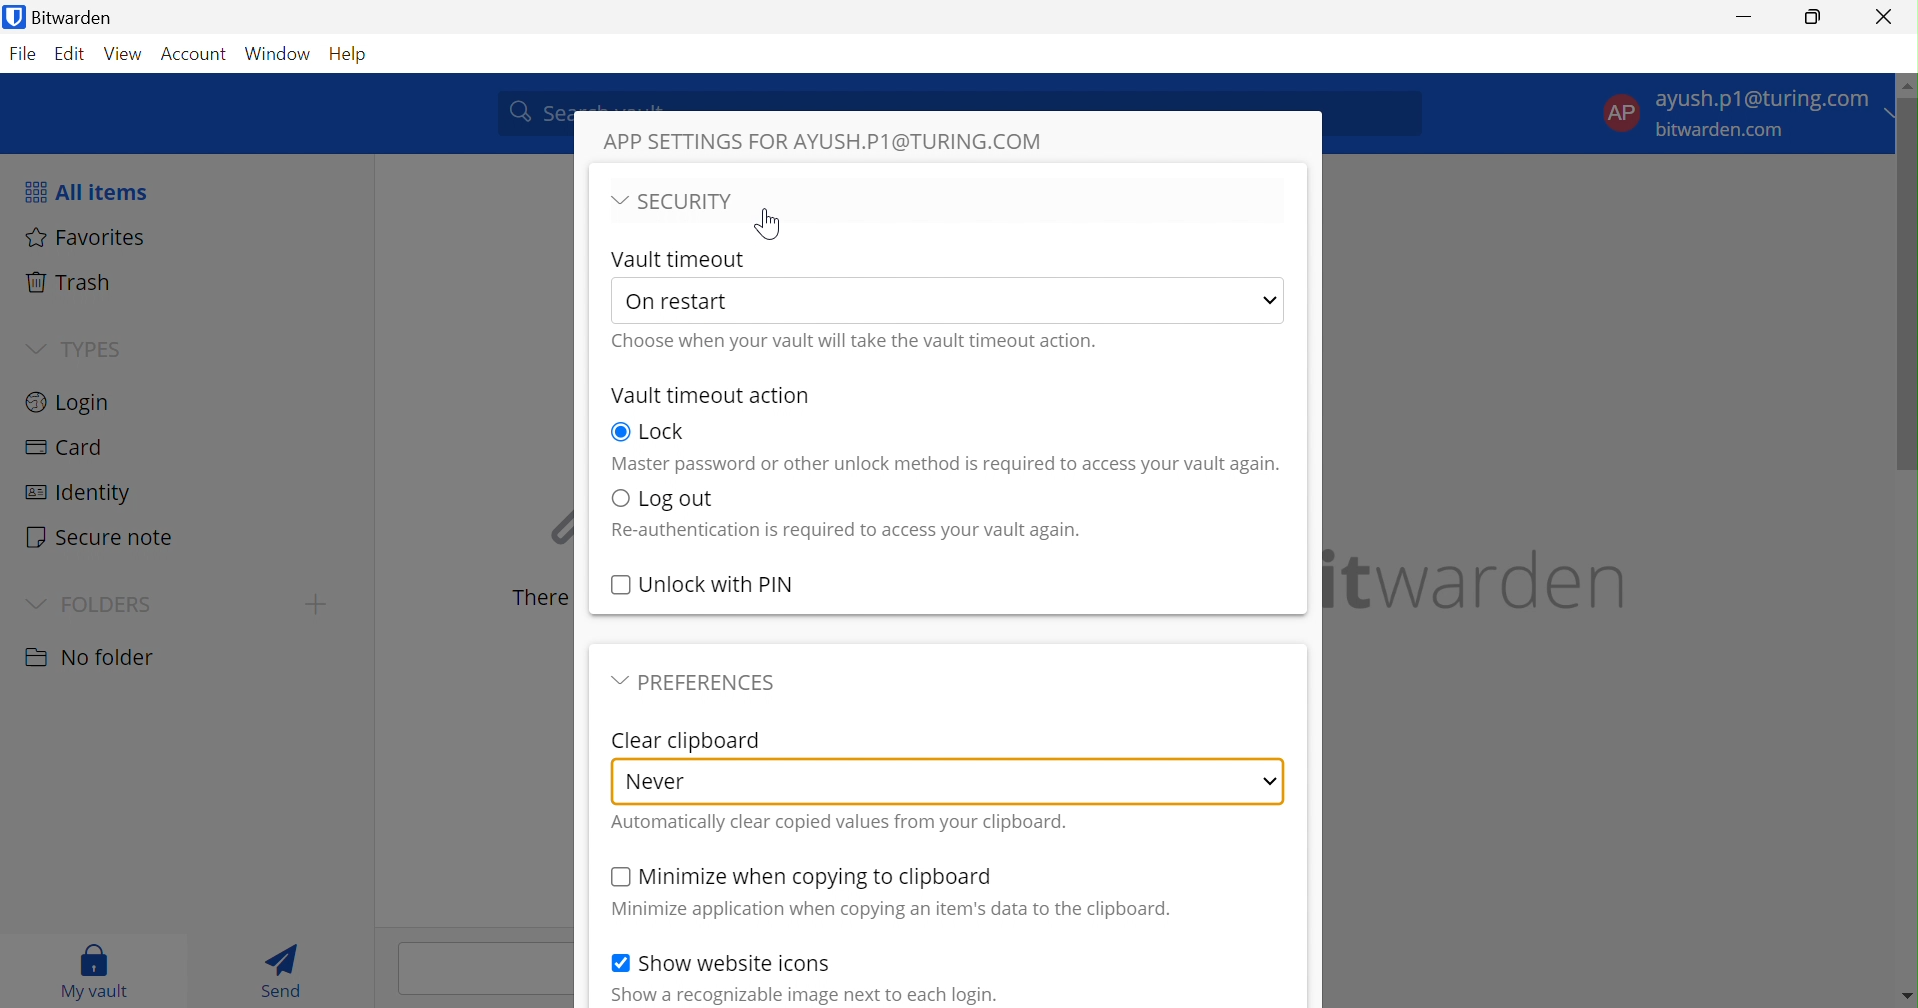 Image resolution: width=1918 pixels, height=1008 pixels. What do you see at coordinates (711, 394) in the screenshot?
I see `Vault timeout action` at bounding box center [711, 394].